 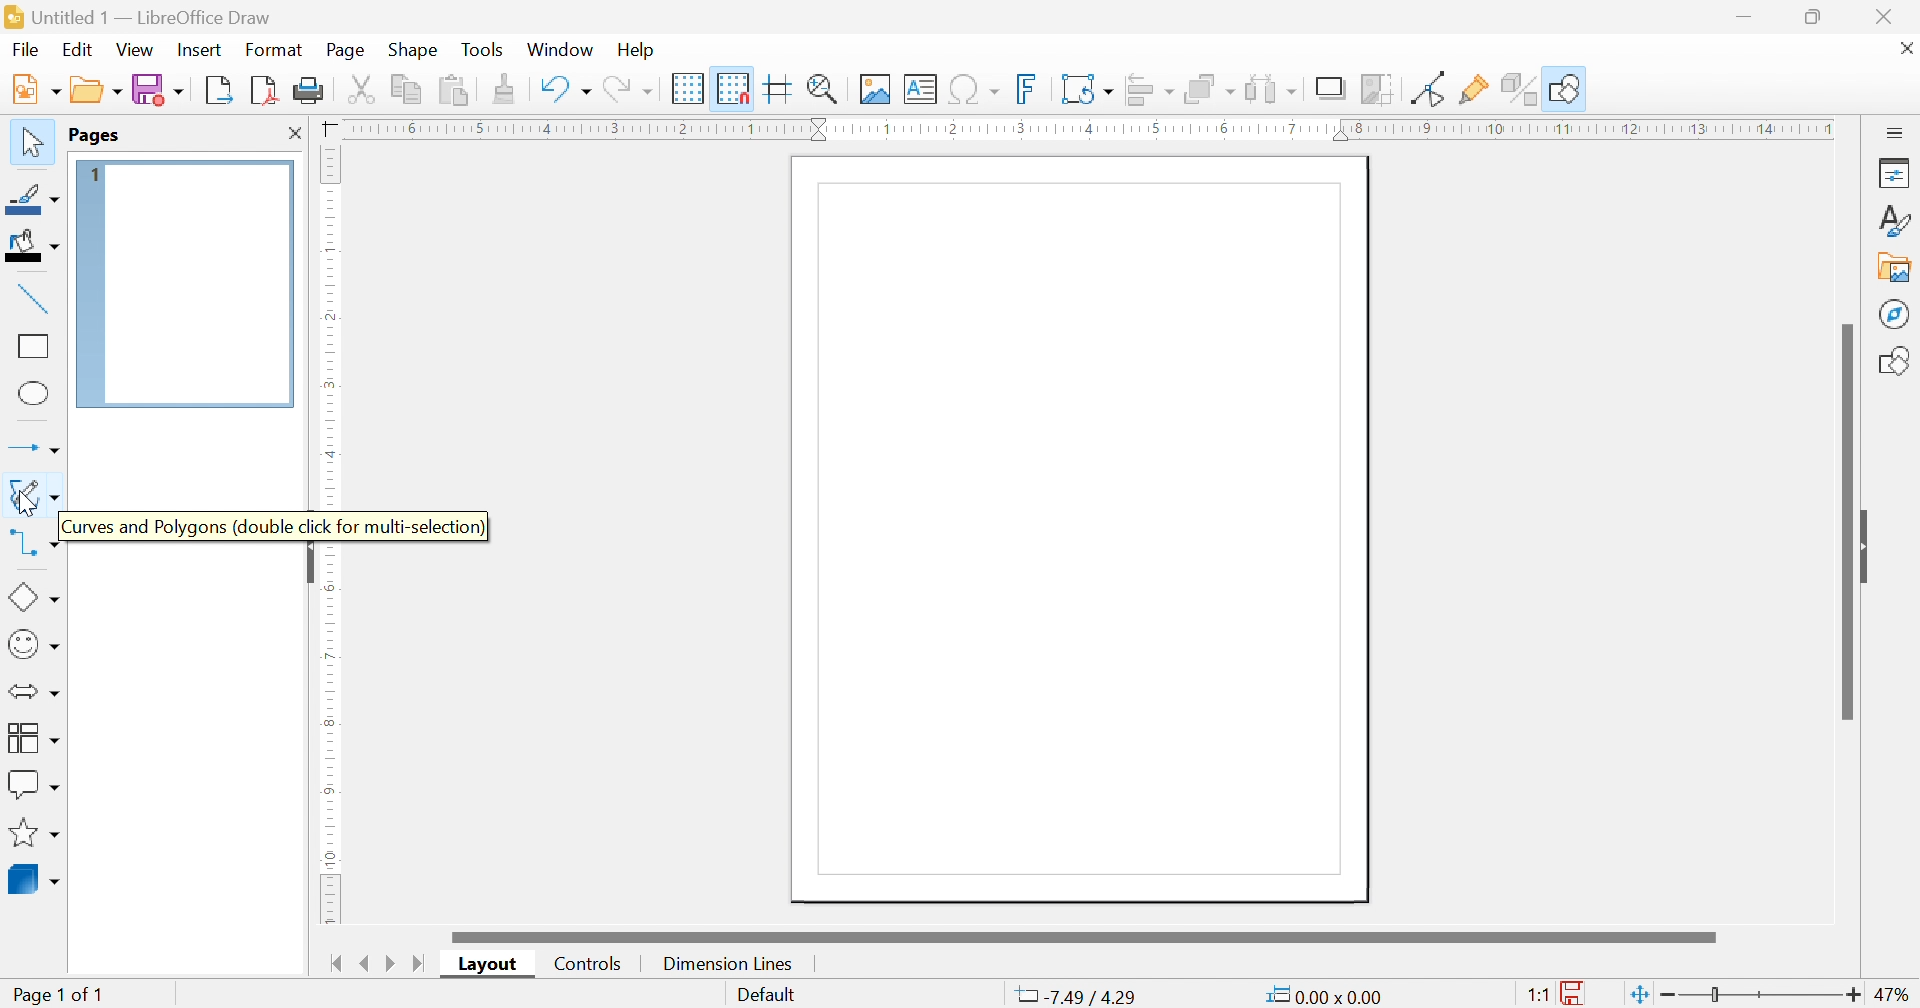 I want to click on connectors, so click(x=29, y=544).